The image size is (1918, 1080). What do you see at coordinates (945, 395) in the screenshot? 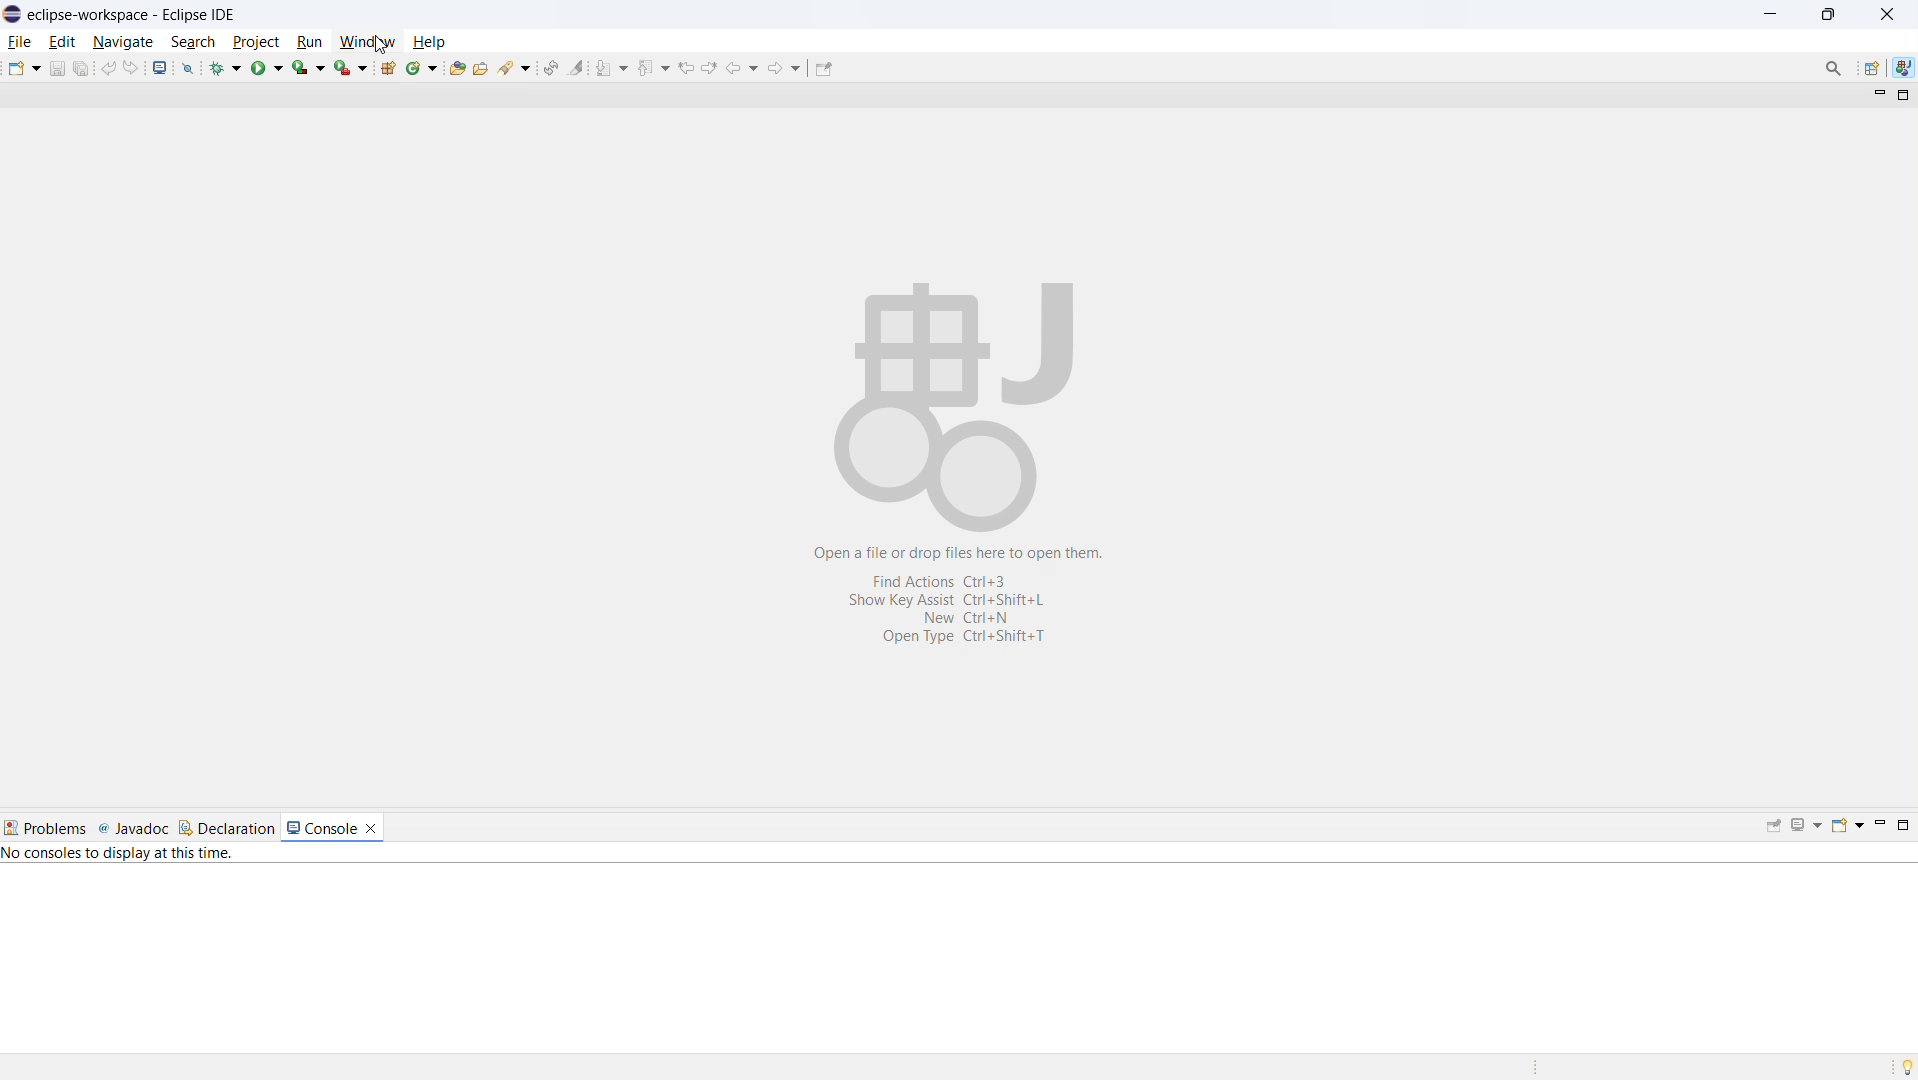
I see `Workspace logo` at bounding box center [945, 395].